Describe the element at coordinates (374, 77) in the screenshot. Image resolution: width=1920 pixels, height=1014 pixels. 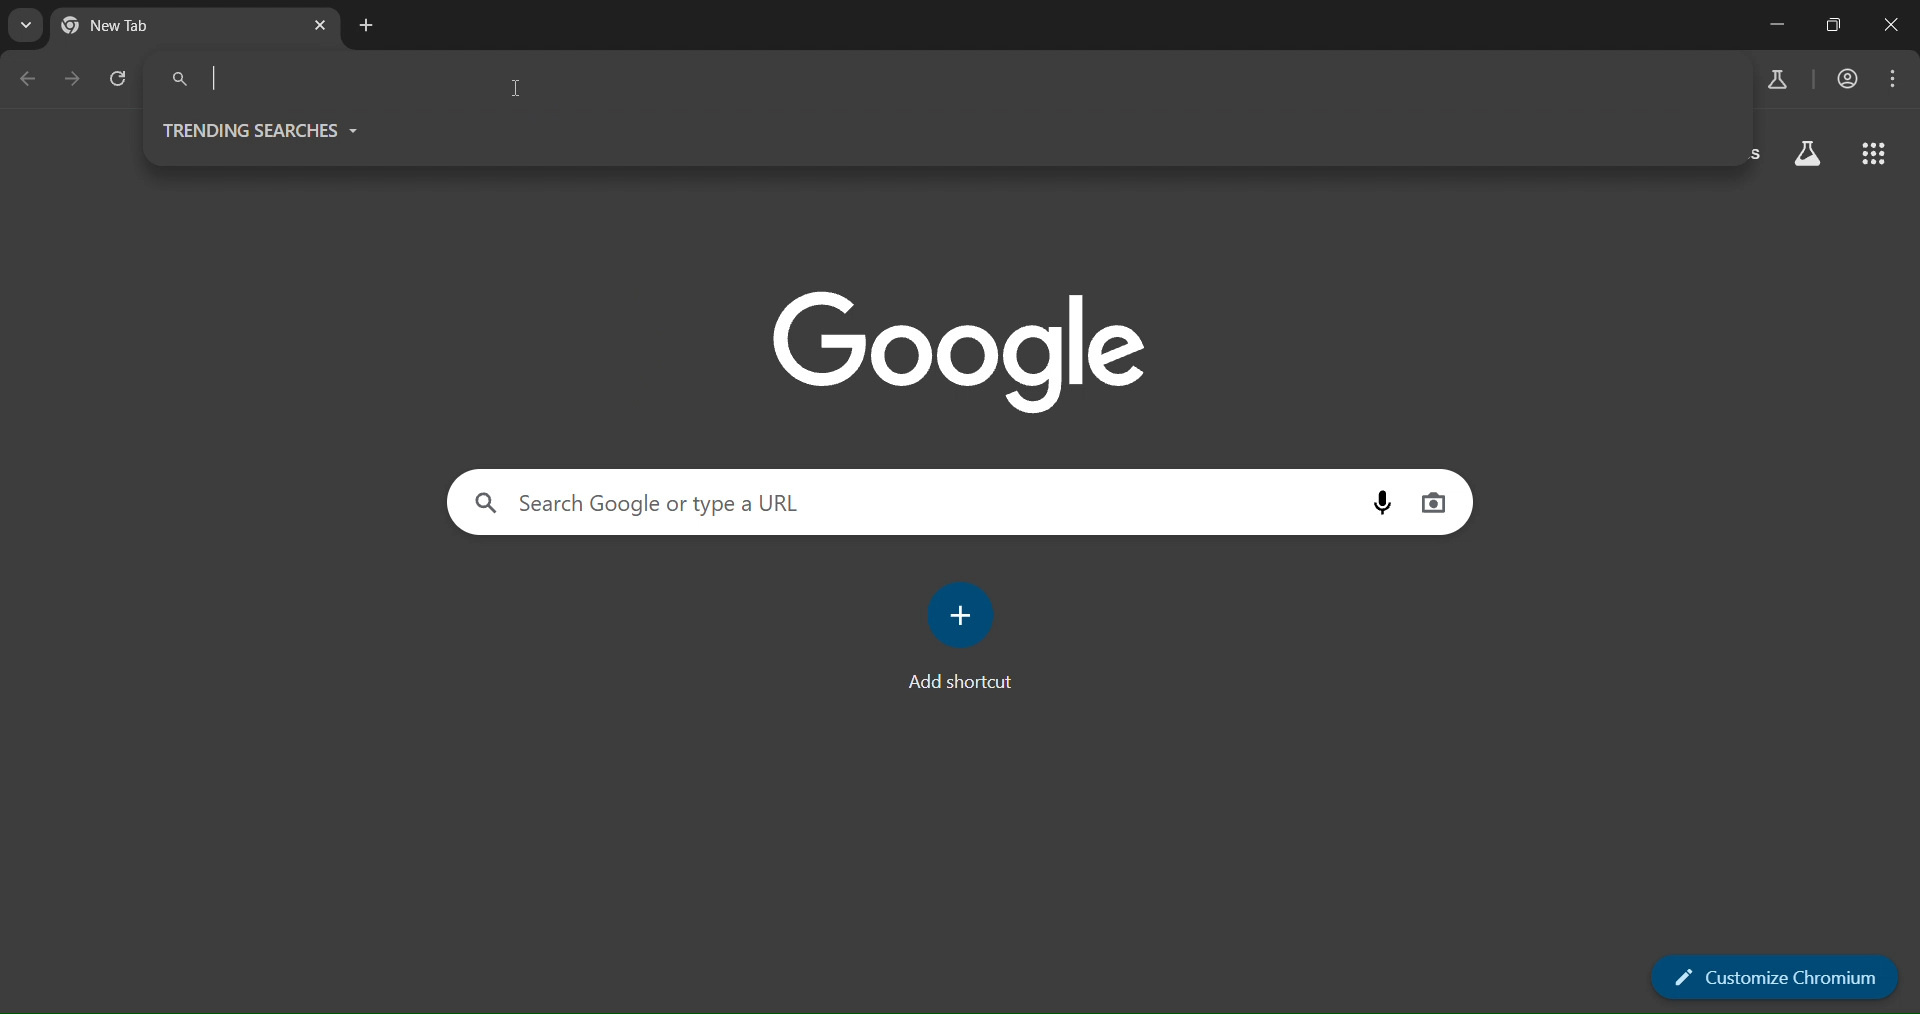
I see `search panel` at that location.